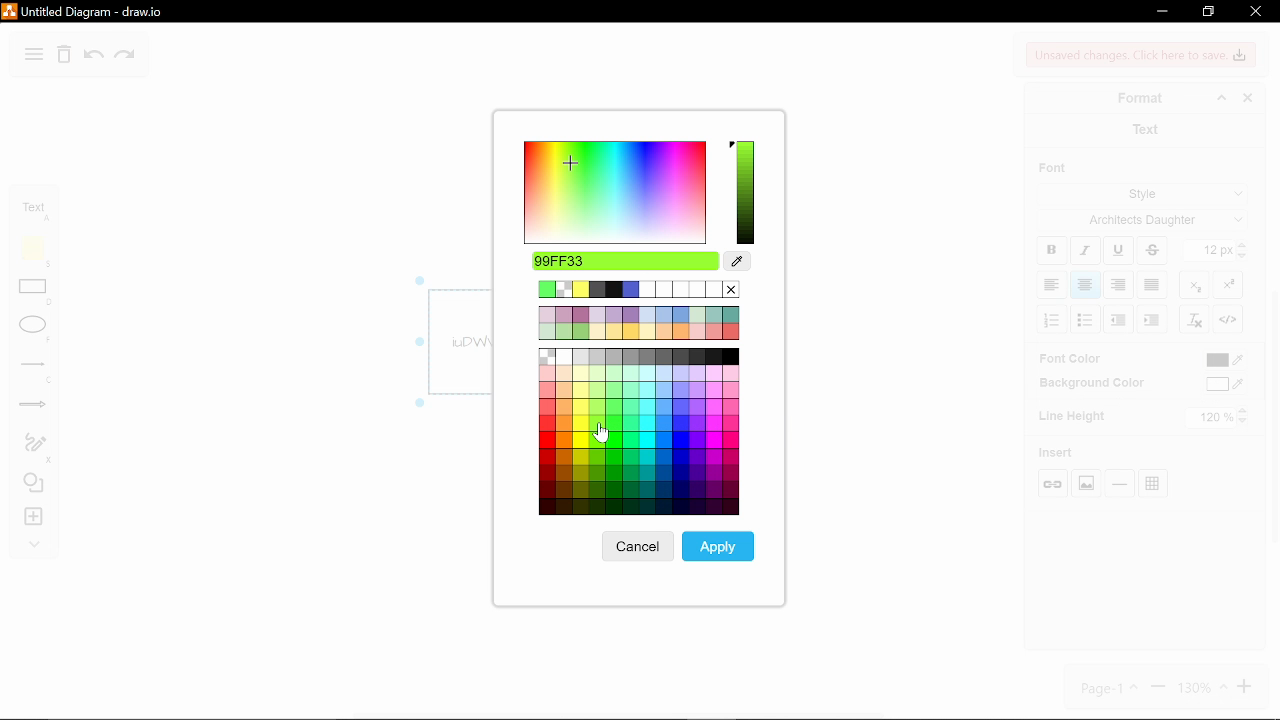 The width and height of the screenshot is (1280, 720). What do you see at coordinates (1210, 417) in the screenshot?
I see `120%` at bounding box center [1210, 417].